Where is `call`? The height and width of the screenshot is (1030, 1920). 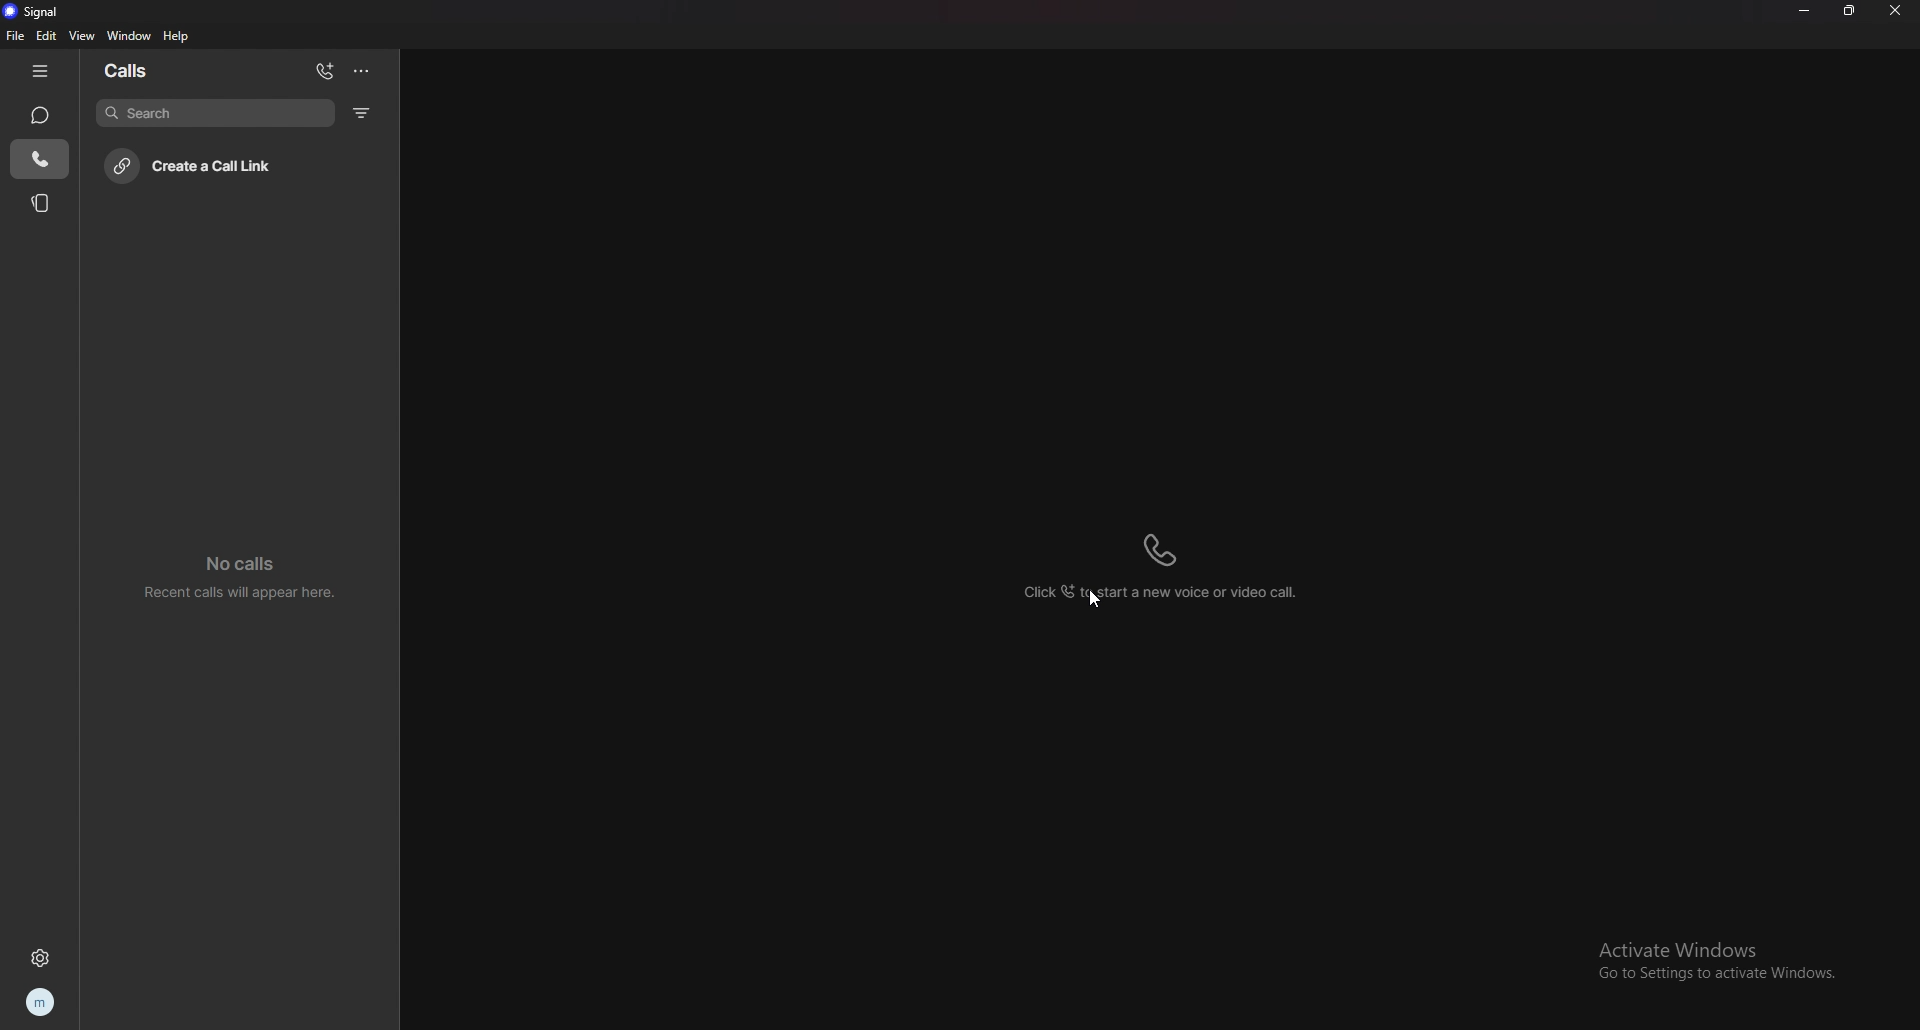
call is located at coordinates (39, 161).